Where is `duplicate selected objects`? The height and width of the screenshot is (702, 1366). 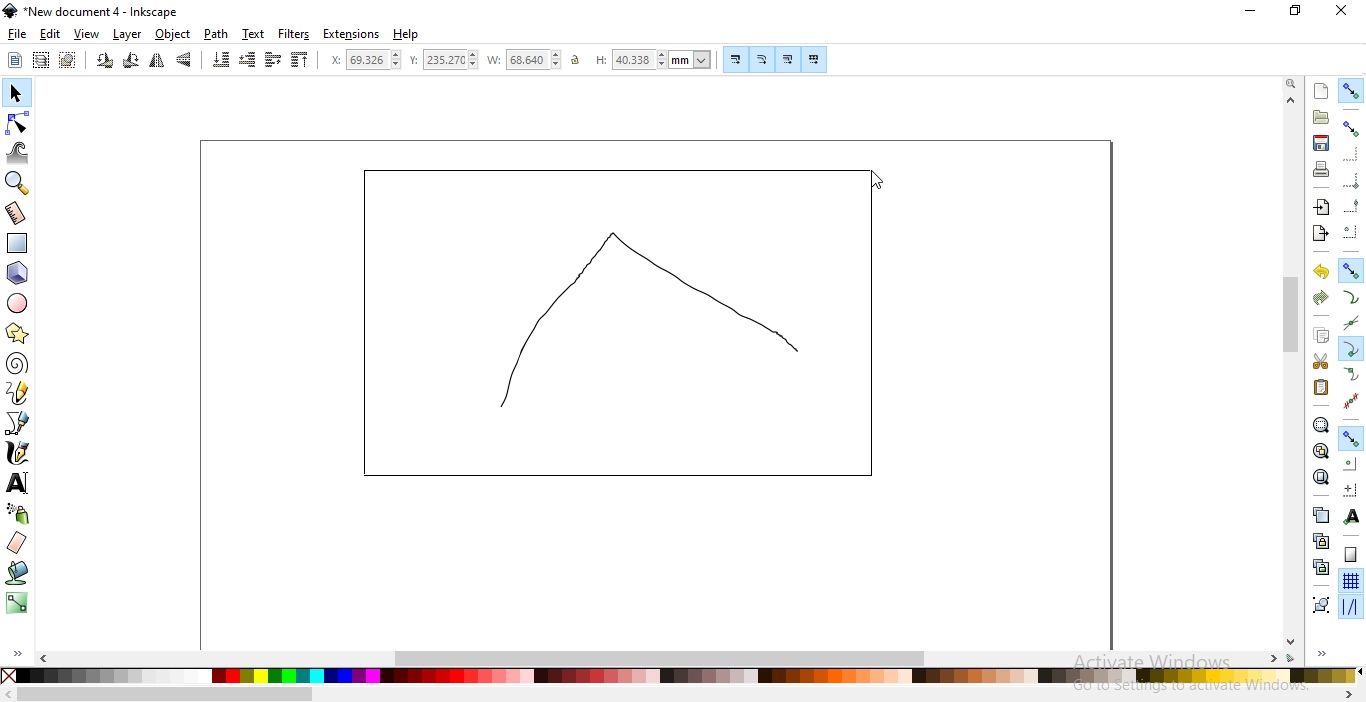 duplicate selected objects is located at coordinates (1320, 514).